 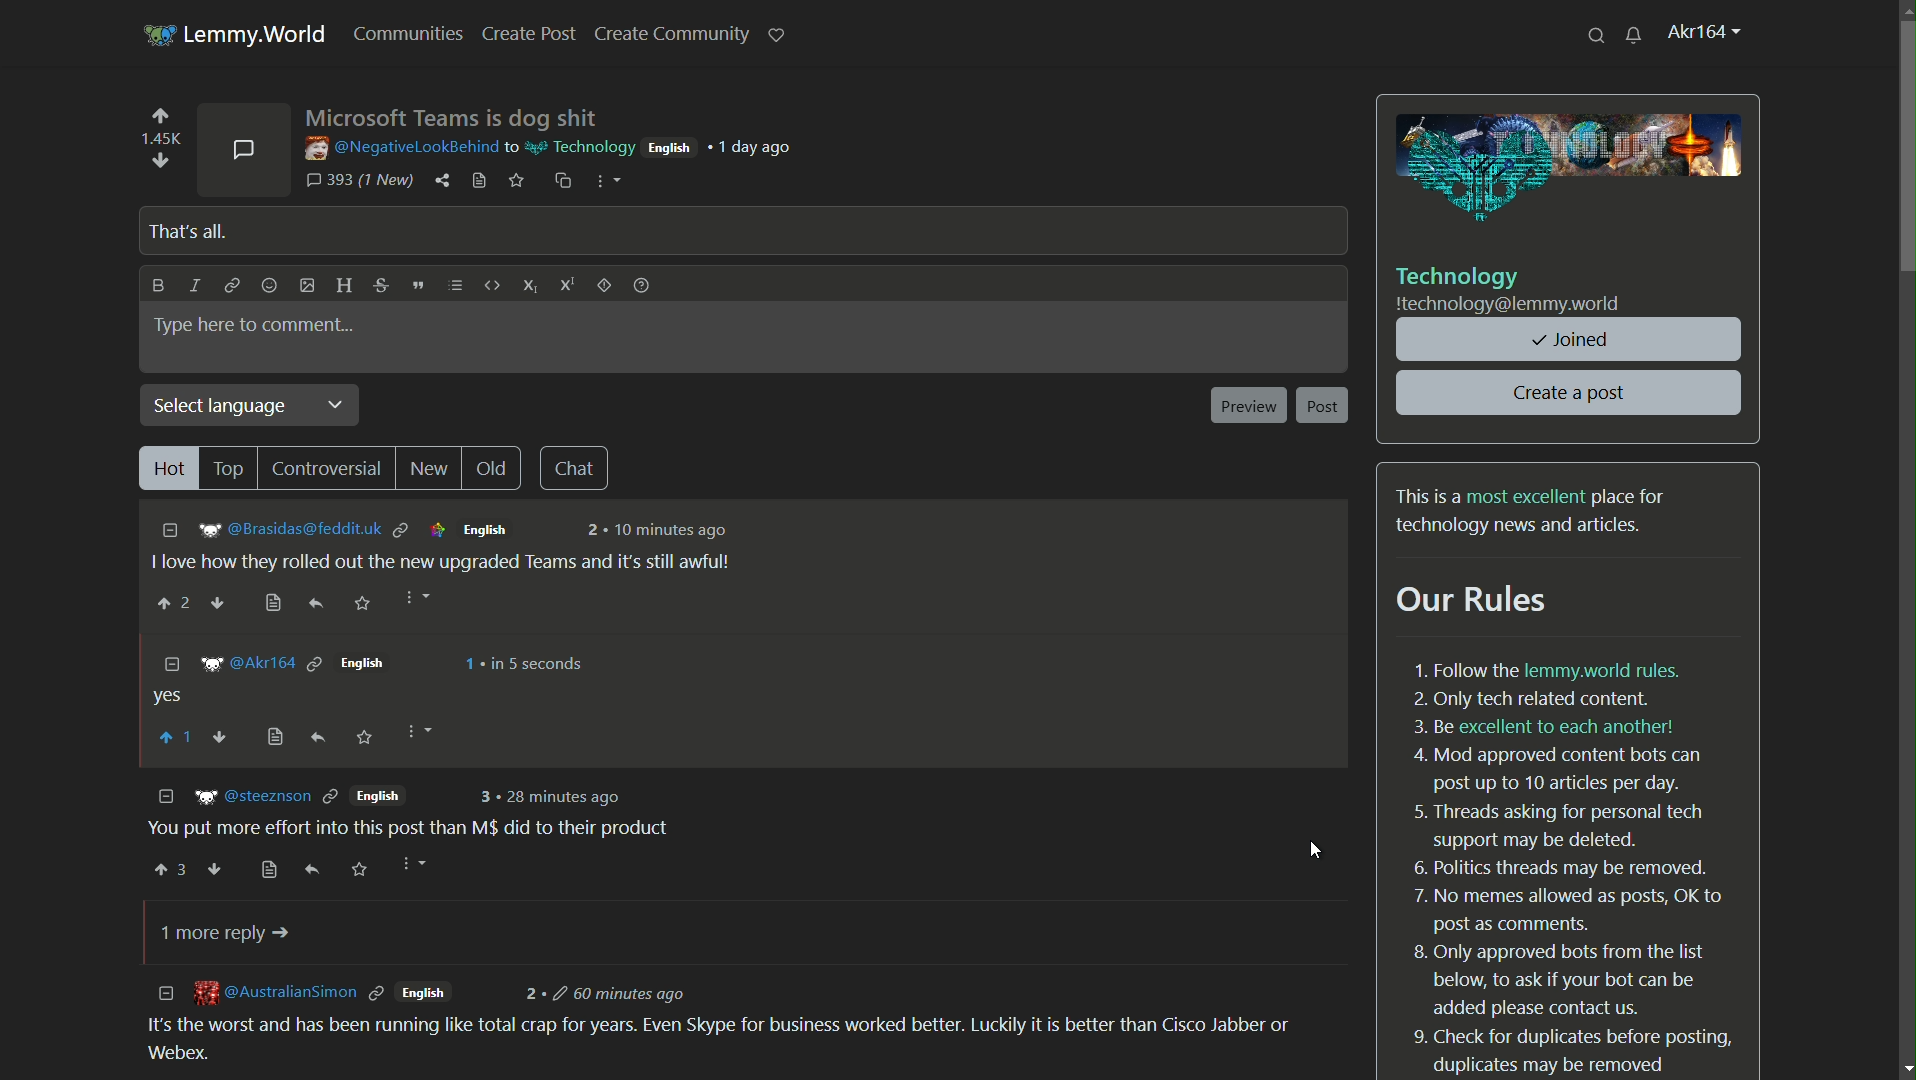 What do you see at coordinates (561, 180) in the screenshot?
I see `copy` at bounding box center [561, 180].